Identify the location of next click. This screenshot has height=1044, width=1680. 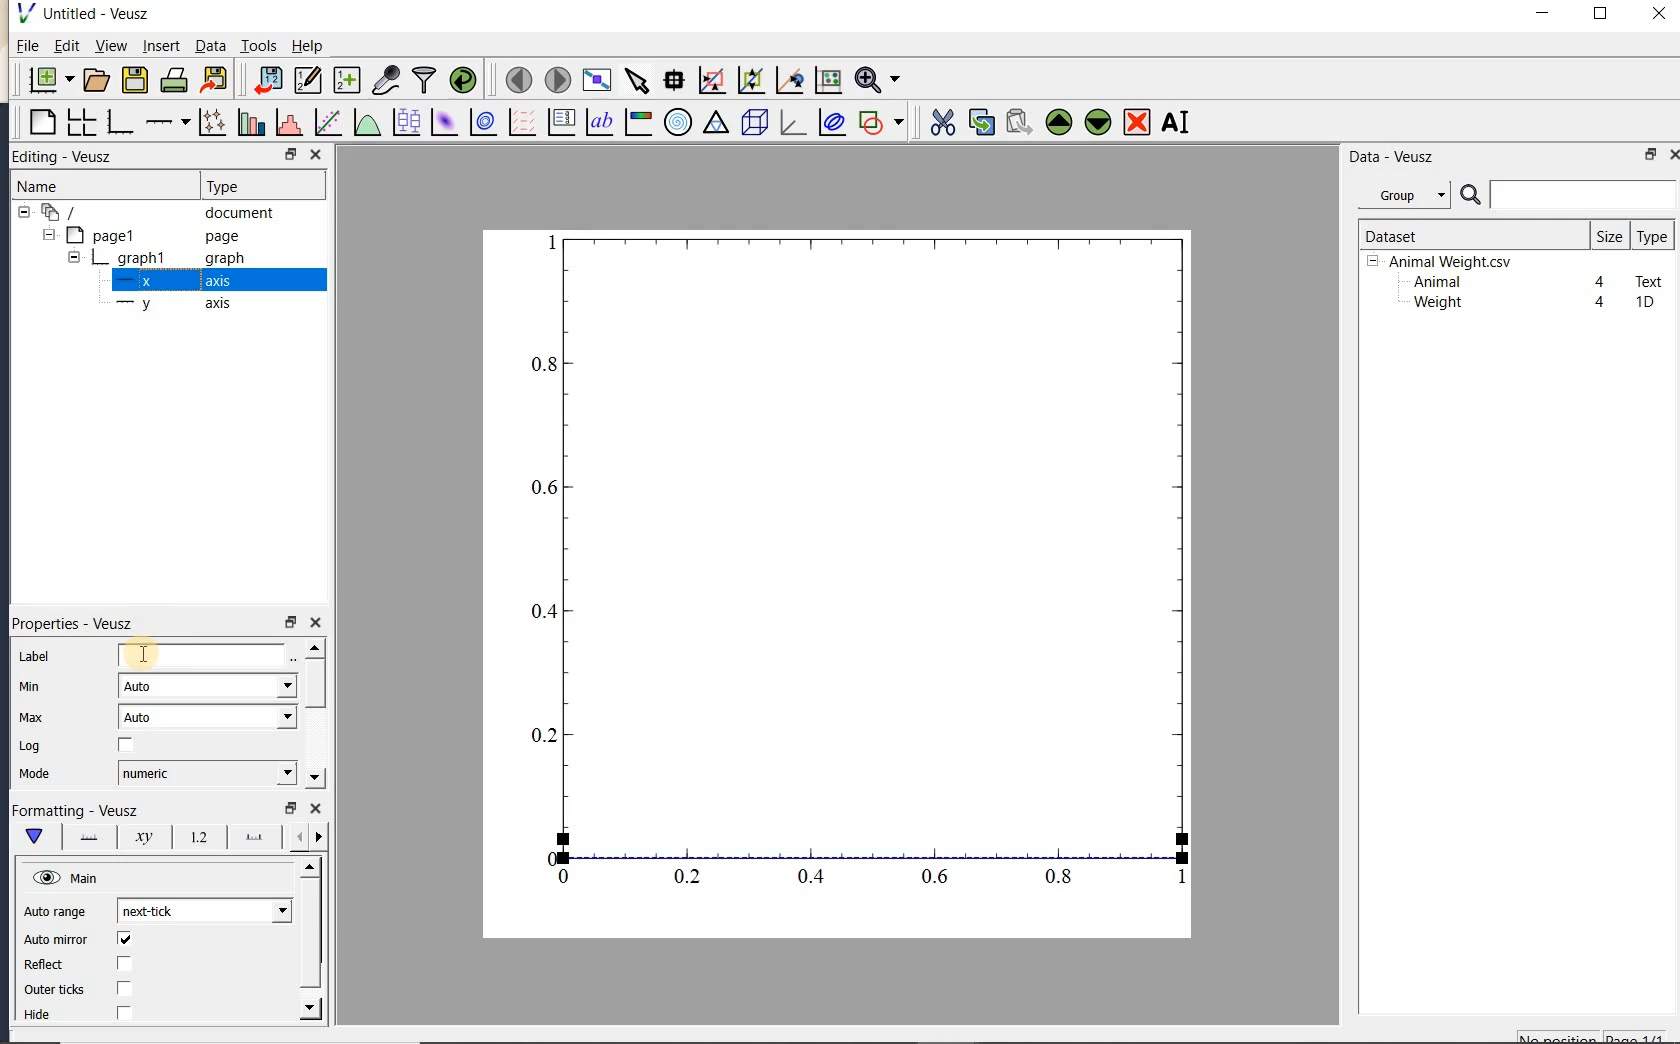
(204, 910).